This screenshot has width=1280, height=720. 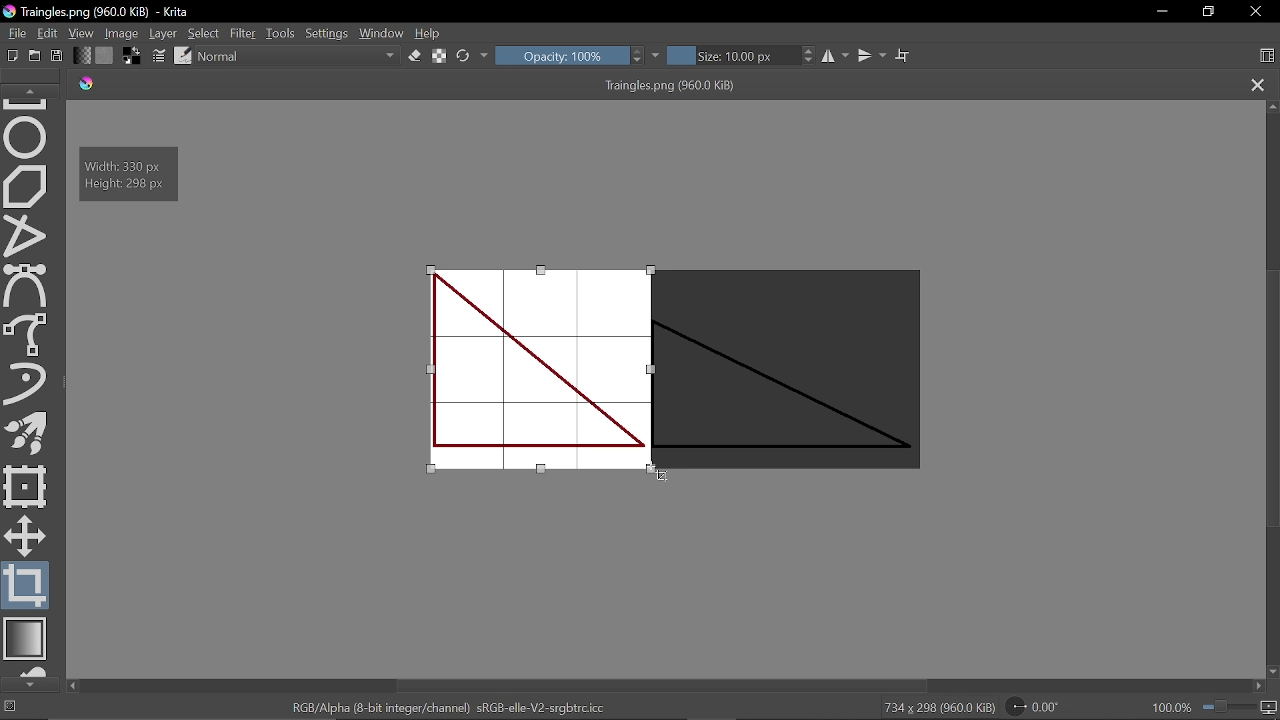 I want to click on Traingles.png (960.0 KiB) - Krita, so click(x=99, y=13).